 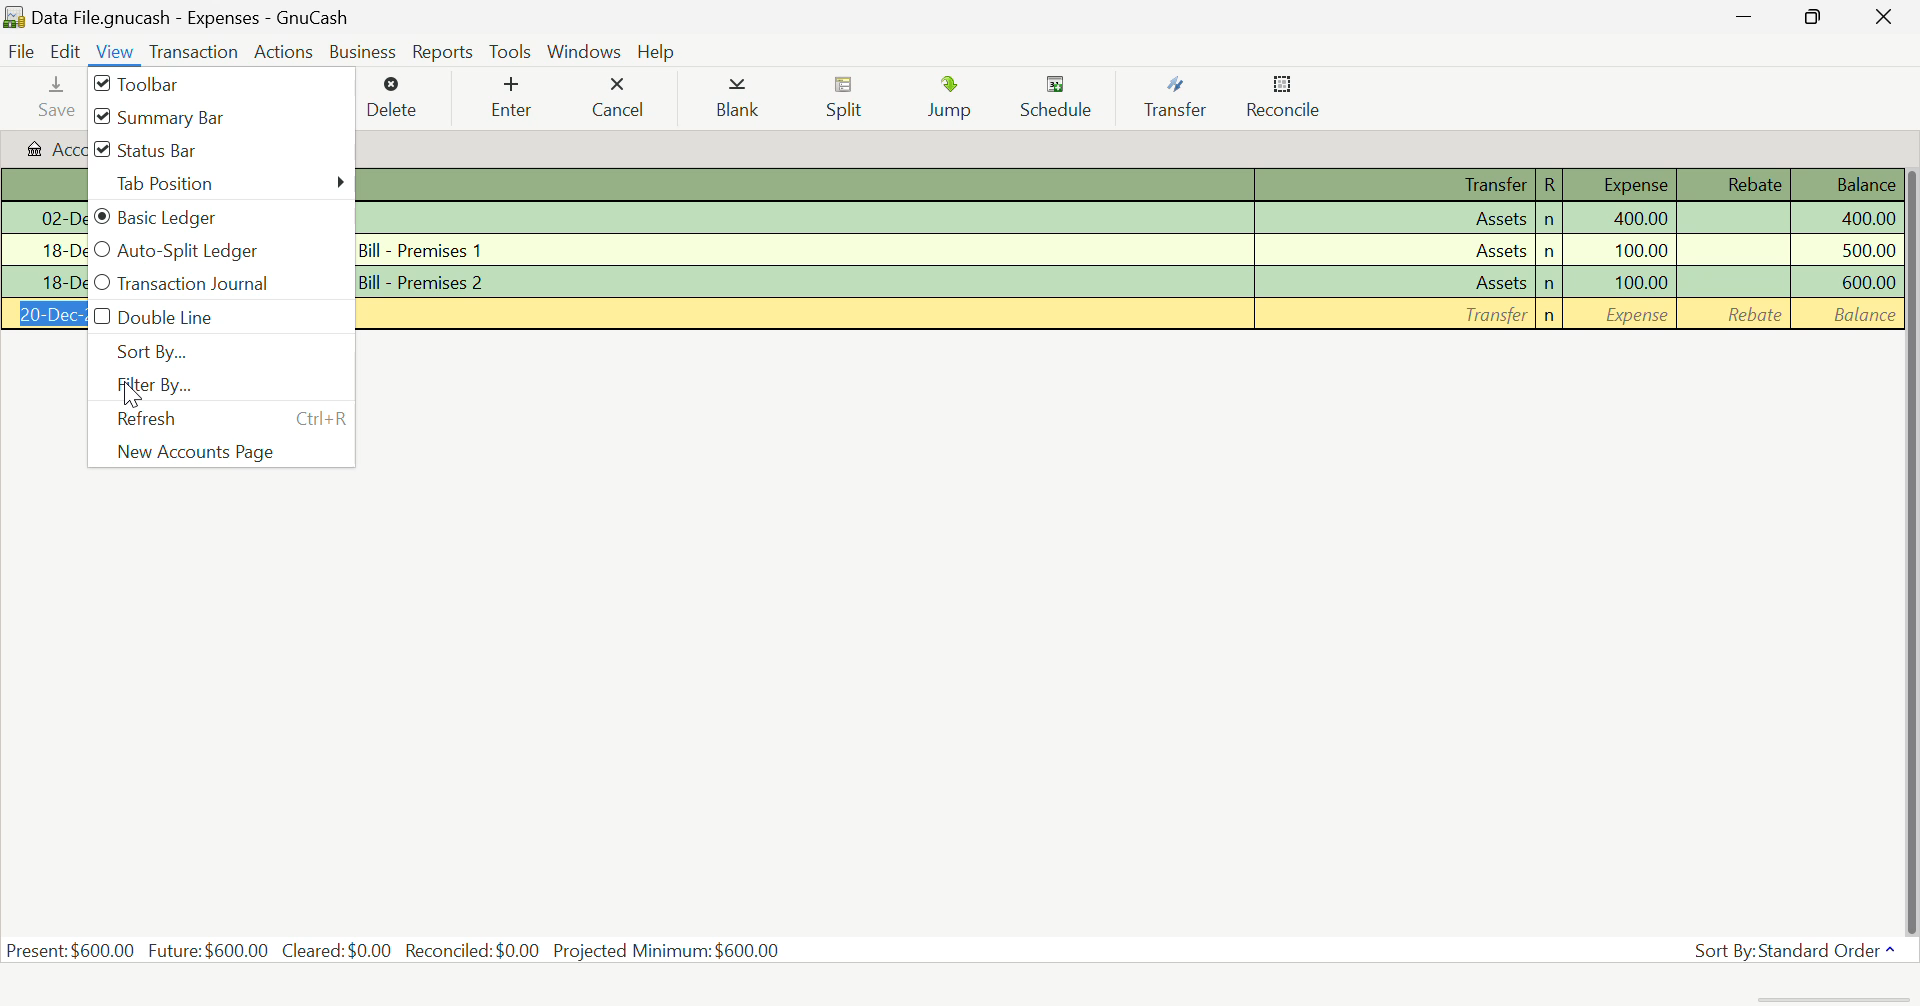 I want to click on Amount, so click(x=1640, y=282).